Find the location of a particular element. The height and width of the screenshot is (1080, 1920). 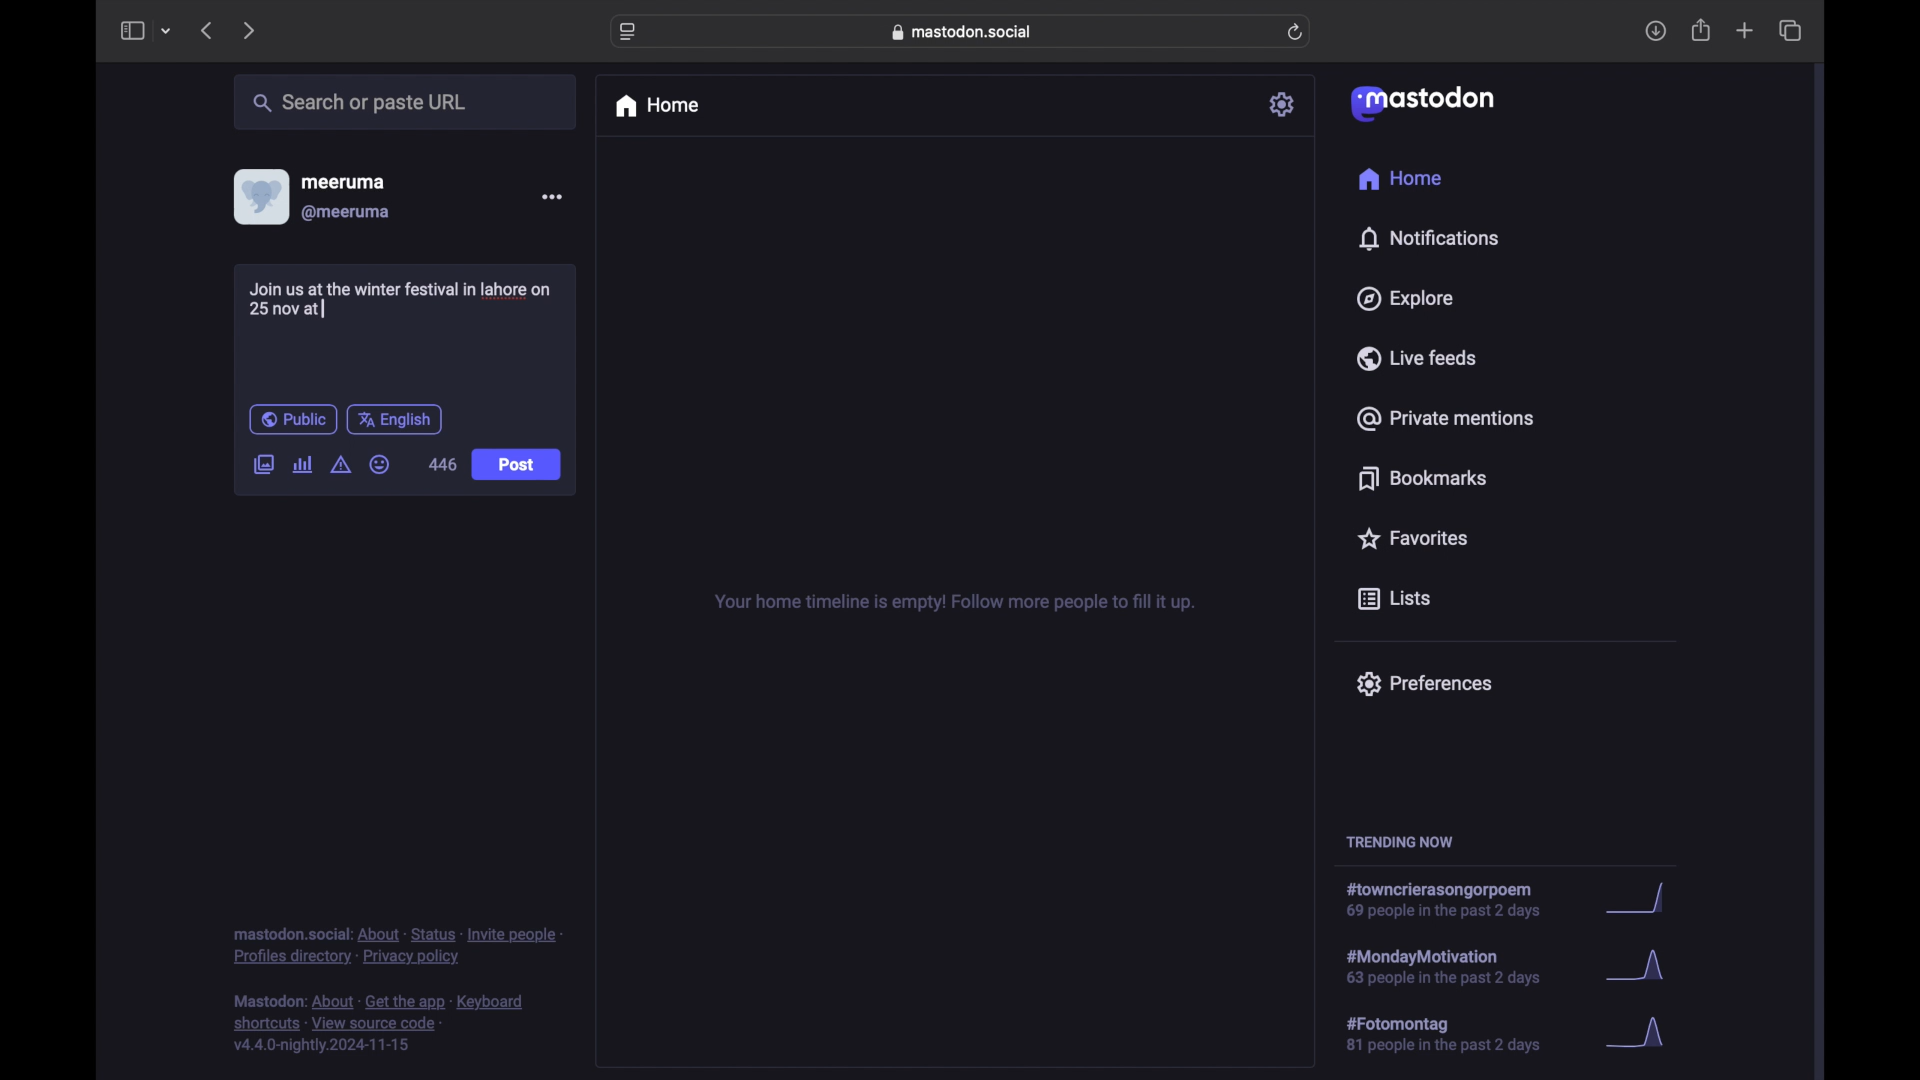

hashtag trend is located at coordinates (1454, 901).